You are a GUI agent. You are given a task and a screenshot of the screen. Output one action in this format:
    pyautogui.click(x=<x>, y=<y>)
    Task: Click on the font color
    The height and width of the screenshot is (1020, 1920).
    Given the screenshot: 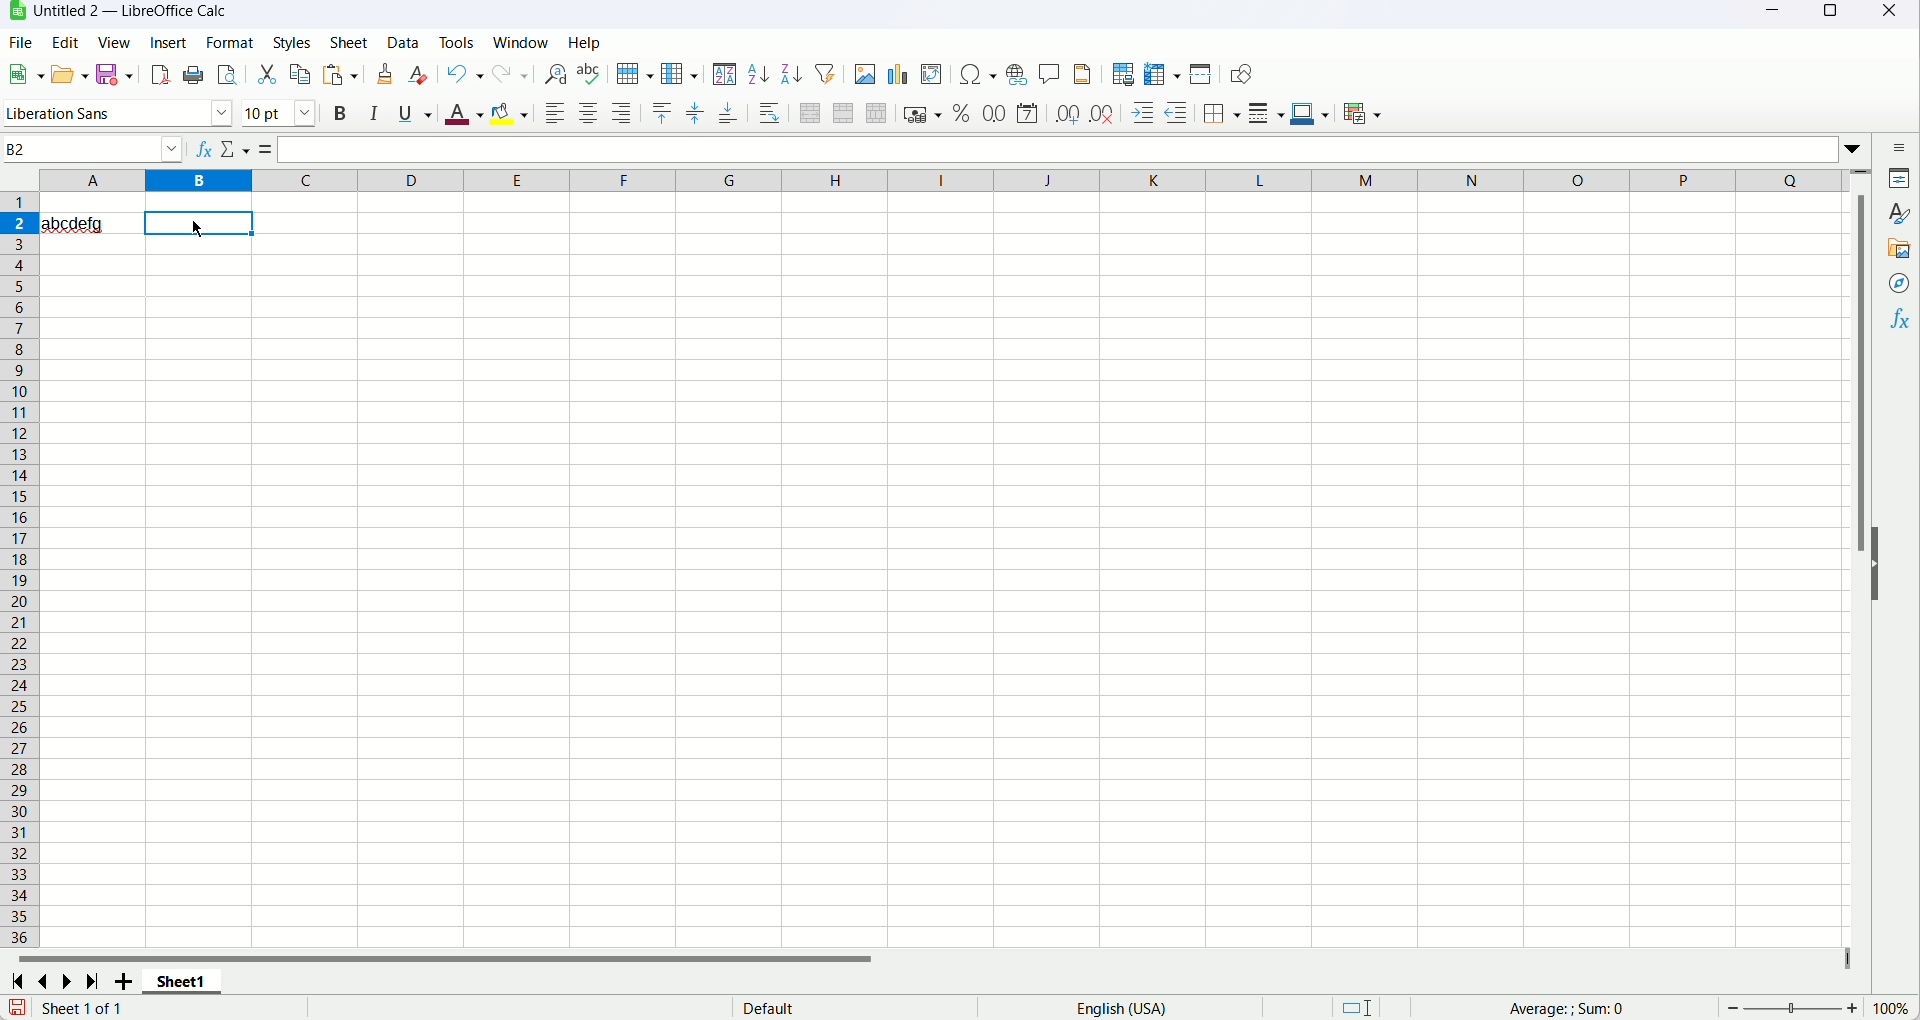 What is the action you would take?
    pyautogui.click(x=465, y=115)
    